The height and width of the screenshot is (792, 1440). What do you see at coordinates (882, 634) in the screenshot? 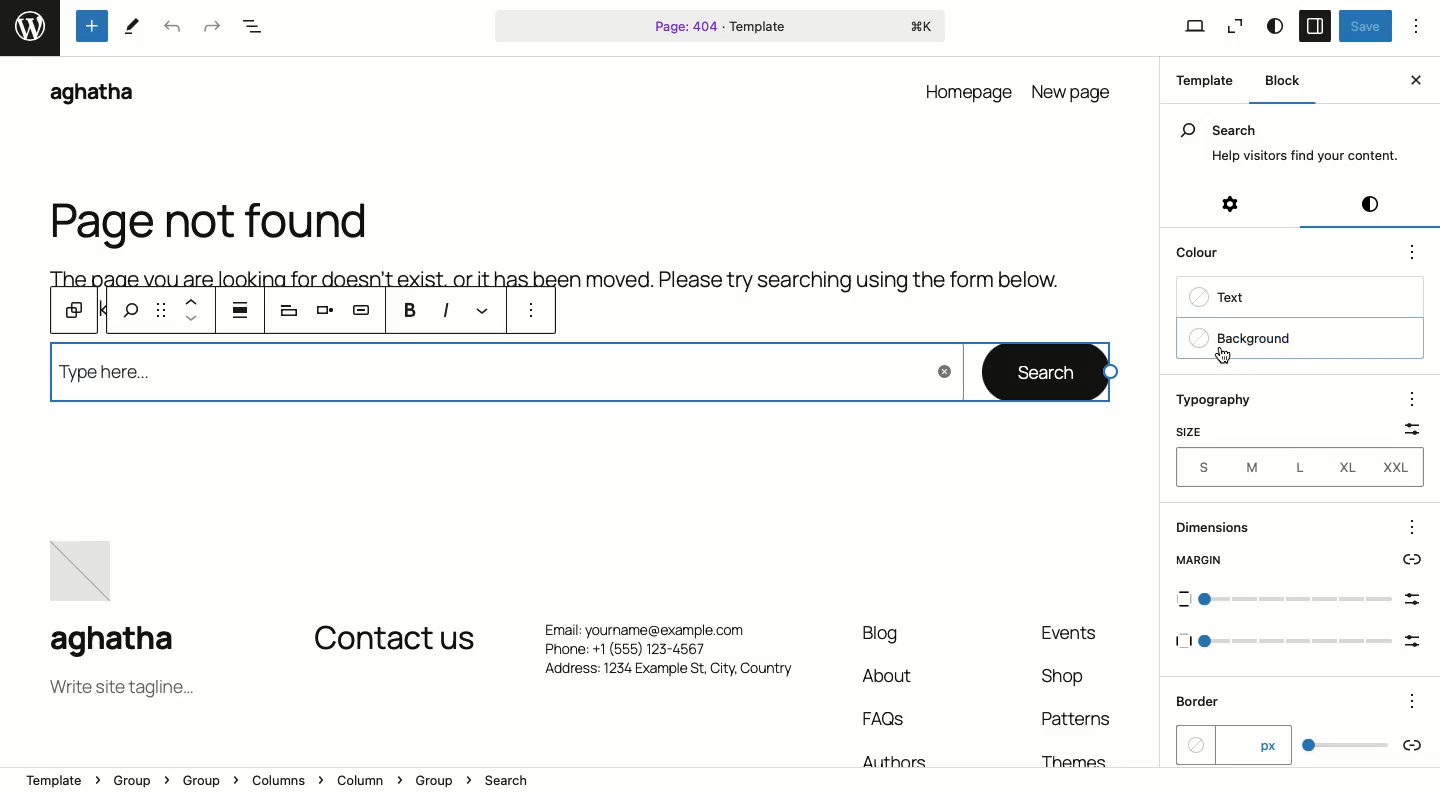
I see `Blog` at bounding box center [882, 634].